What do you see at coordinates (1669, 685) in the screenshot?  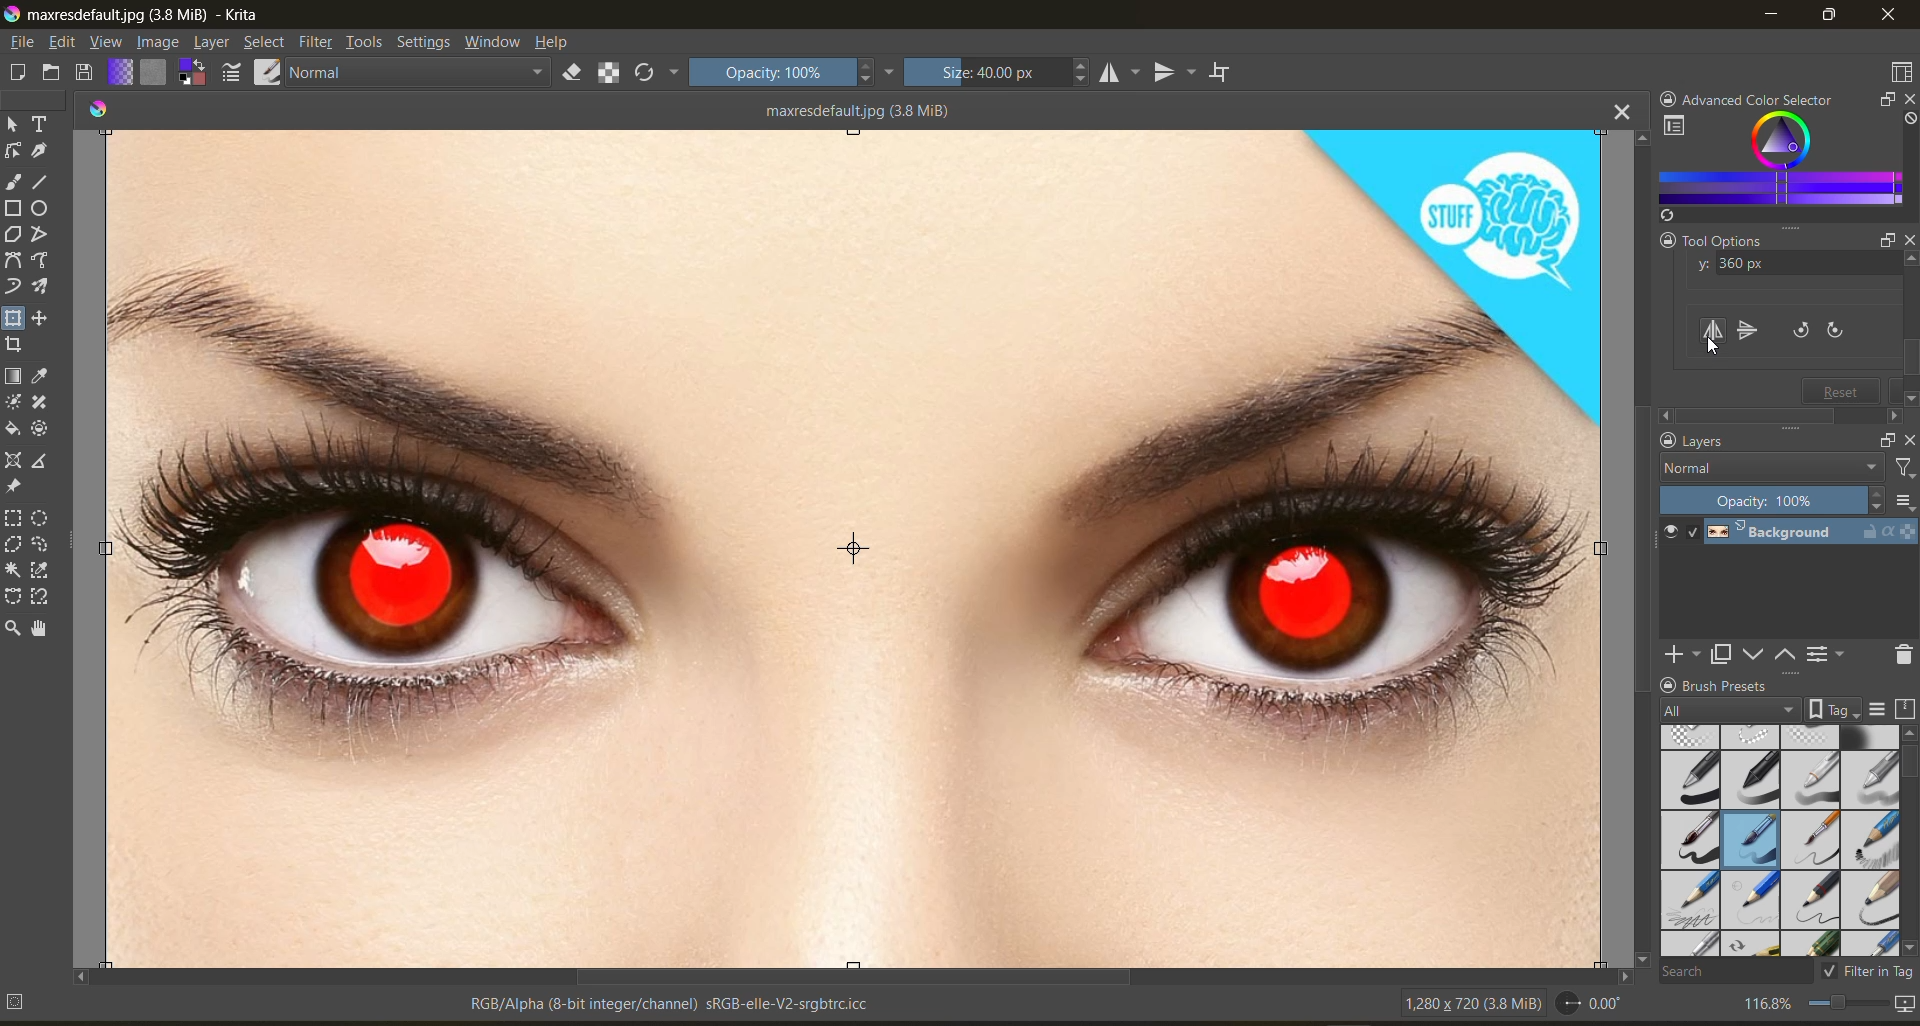 I see `lock docker` at bounding box center [1669, 685].